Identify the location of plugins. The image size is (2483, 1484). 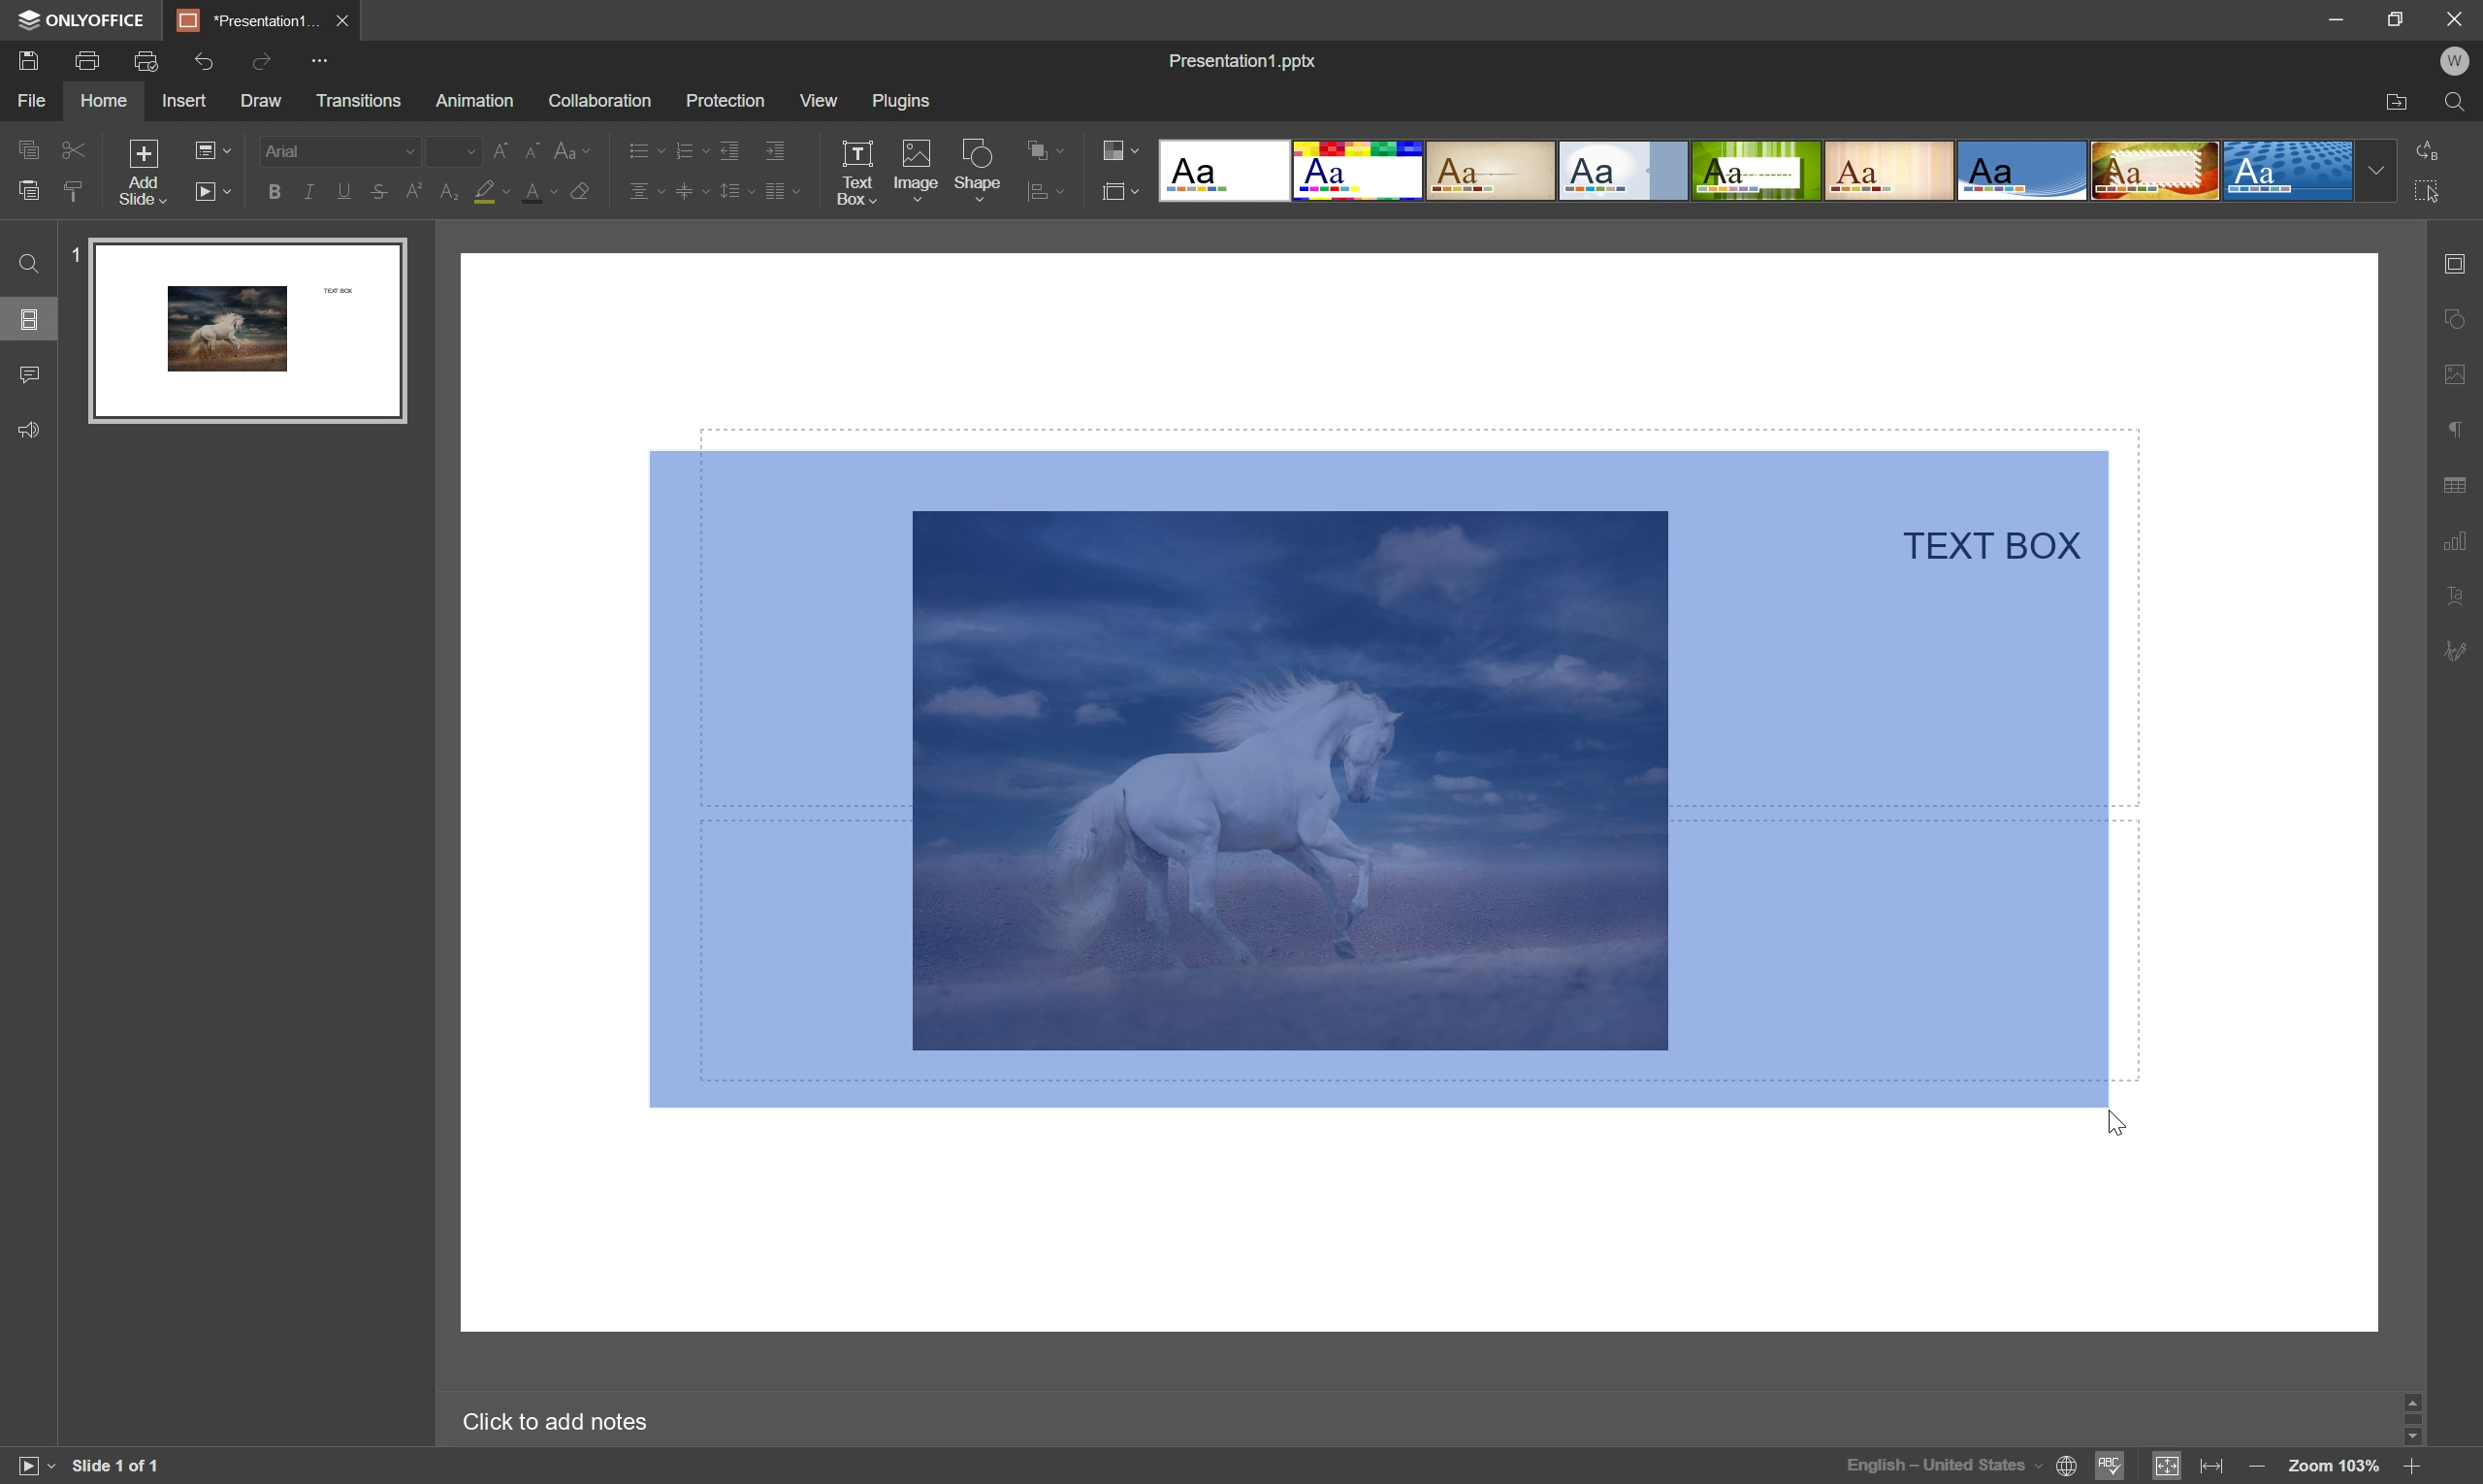
(902, 99).